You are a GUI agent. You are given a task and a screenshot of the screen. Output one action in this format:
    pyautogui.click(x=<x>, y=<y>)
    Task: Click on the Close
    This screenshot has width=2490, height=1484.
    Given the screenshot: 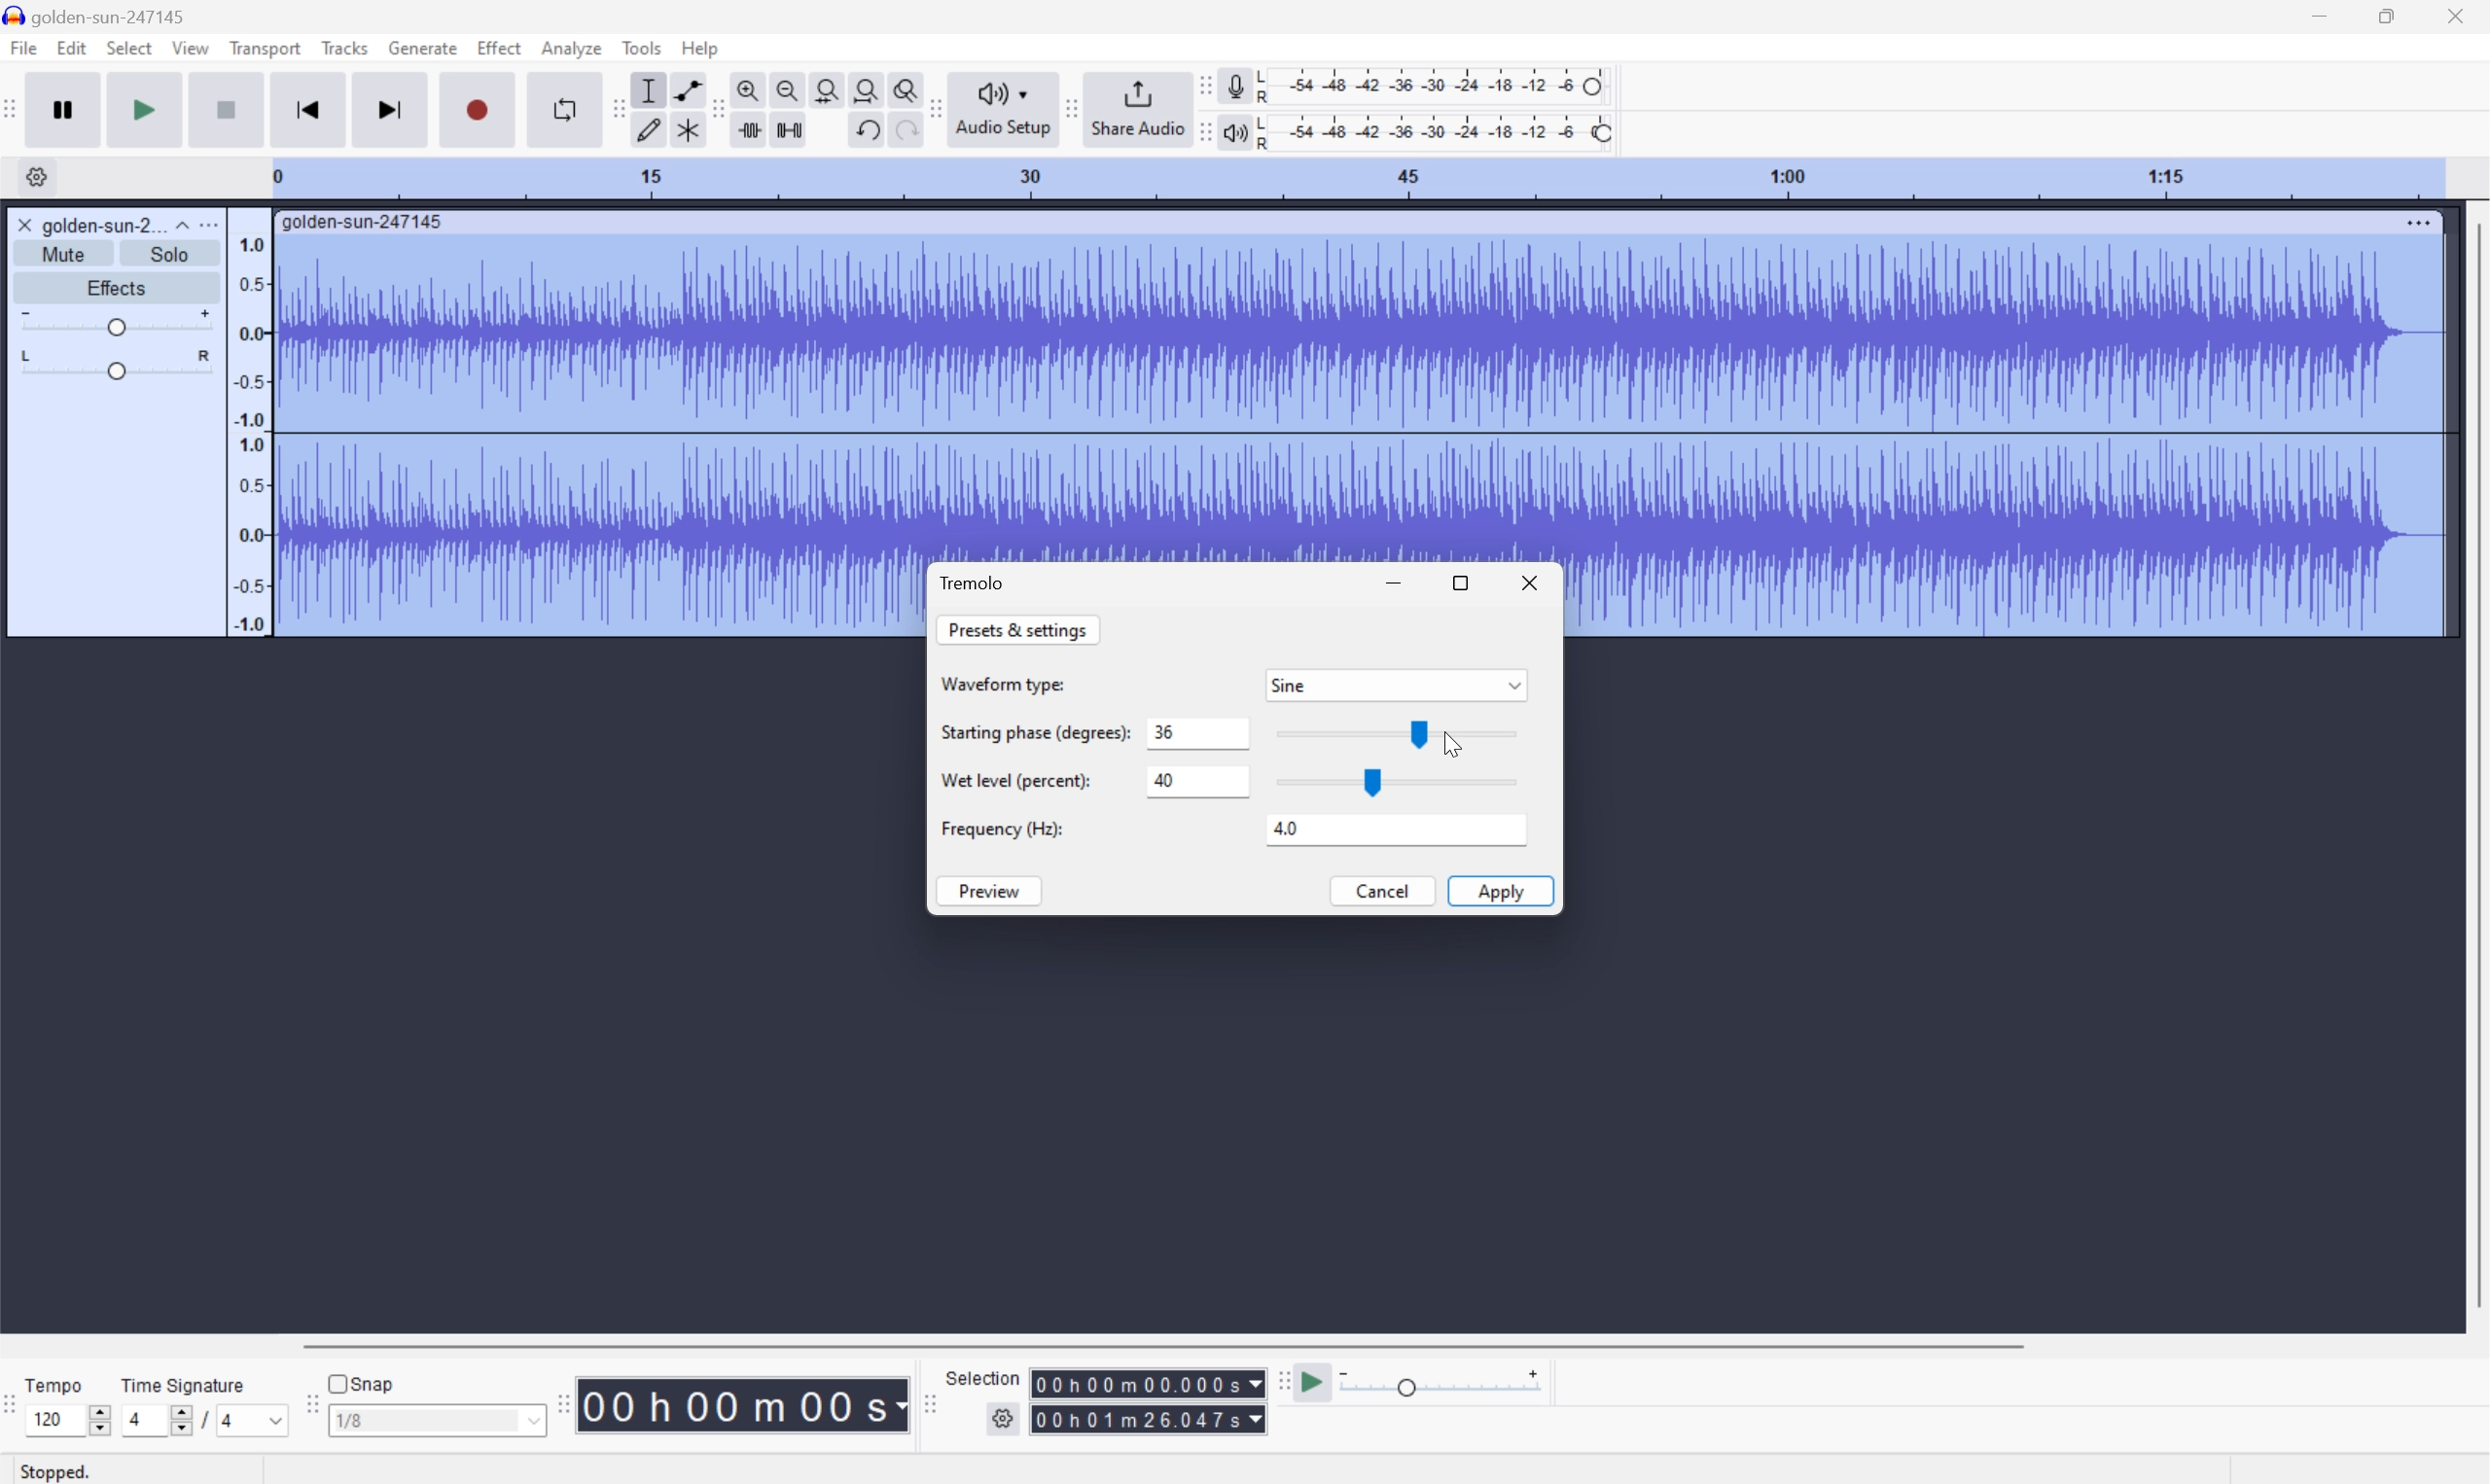 What is the action you would take?
    pyautogui.click(x=2461, y=15)
    